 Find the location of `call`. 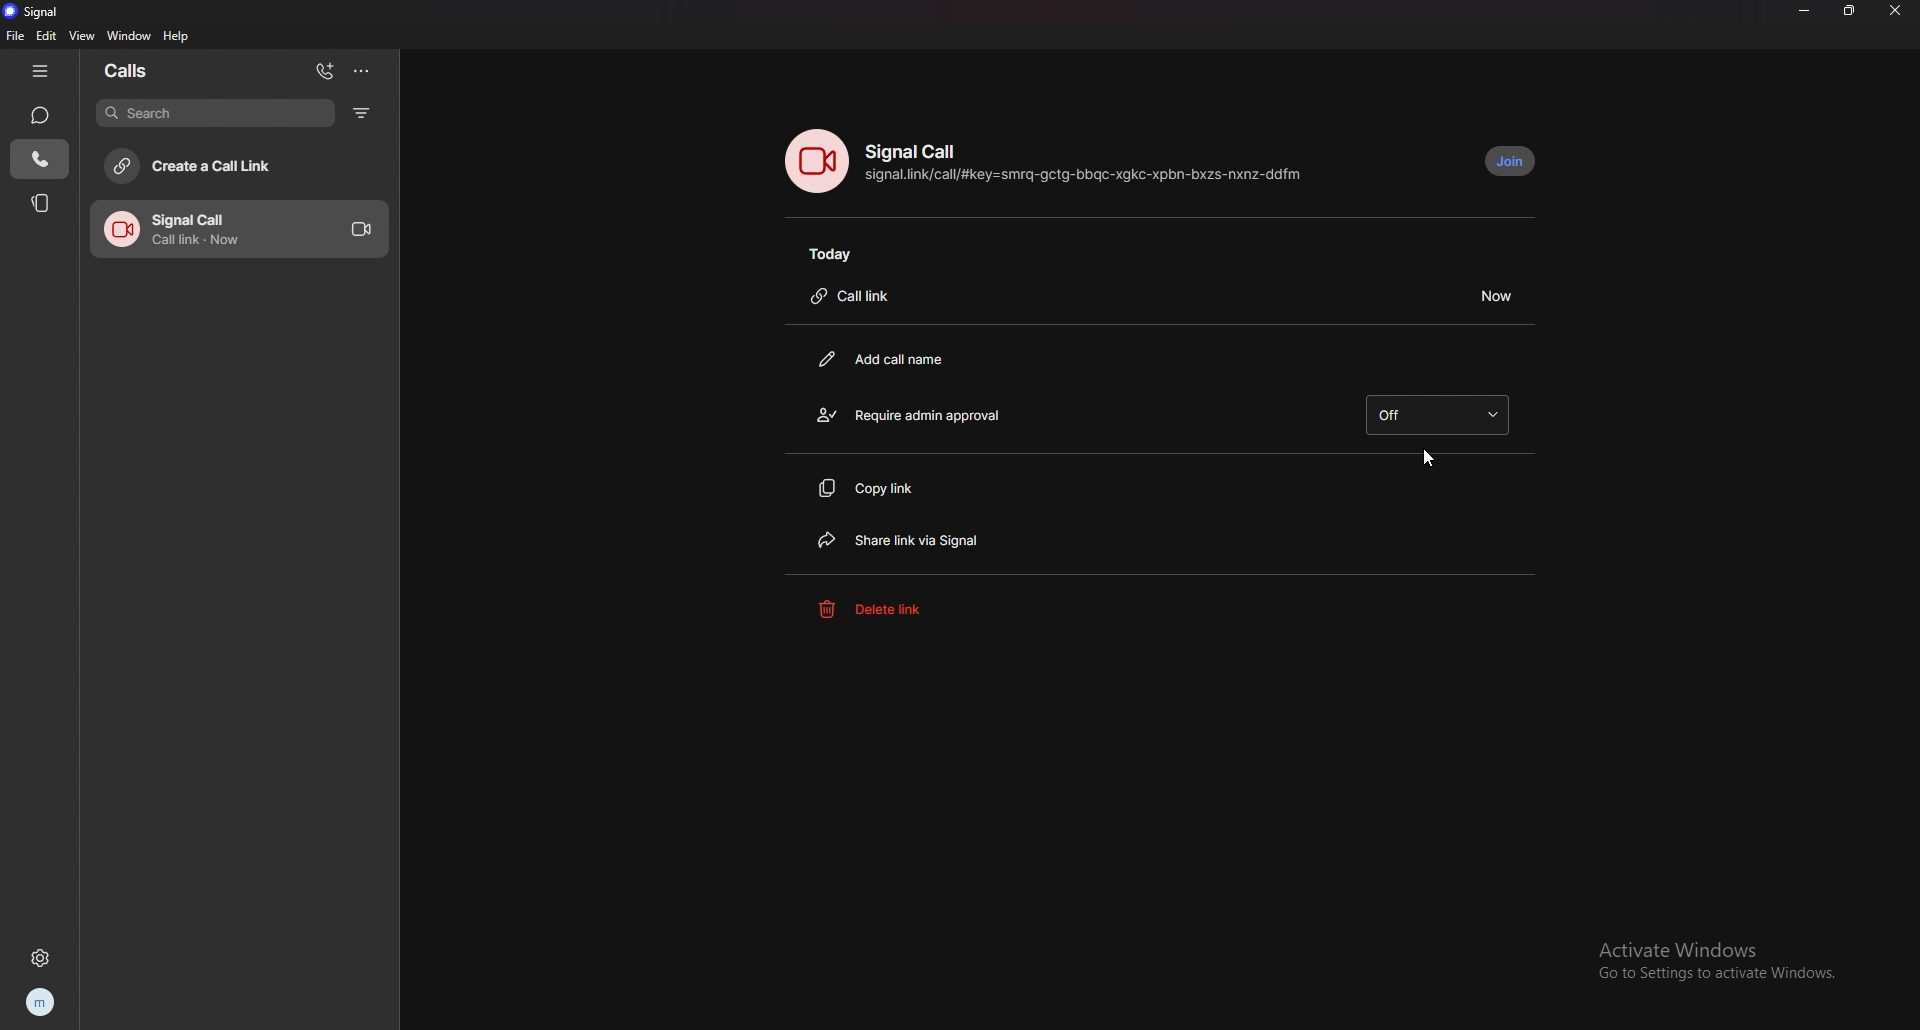

call is located at coordinates (241, 229).